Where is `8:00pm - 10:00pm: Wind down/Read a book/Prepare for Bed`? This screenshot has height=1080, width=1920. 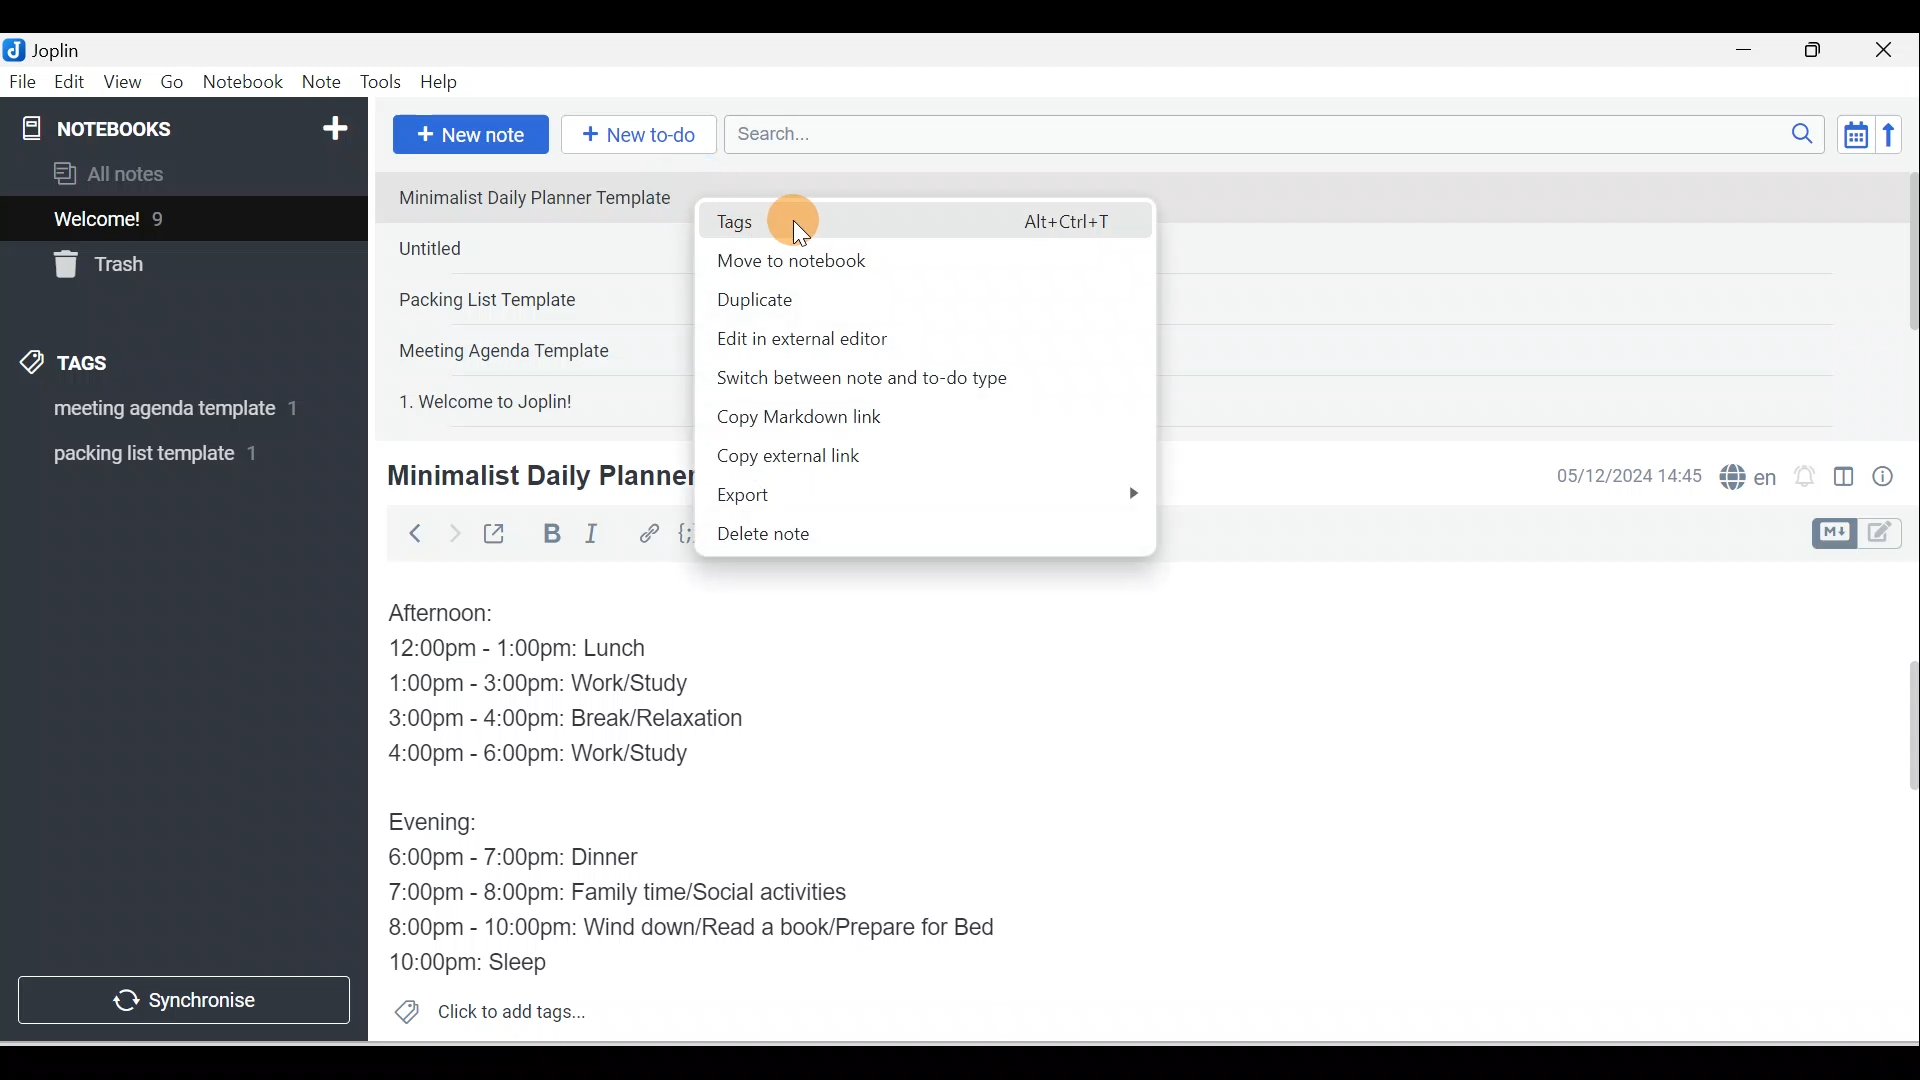 8:00pm - 10:00pm: Wind down/Read a book/Prepare for Bed is located at coordinates (693, 929).